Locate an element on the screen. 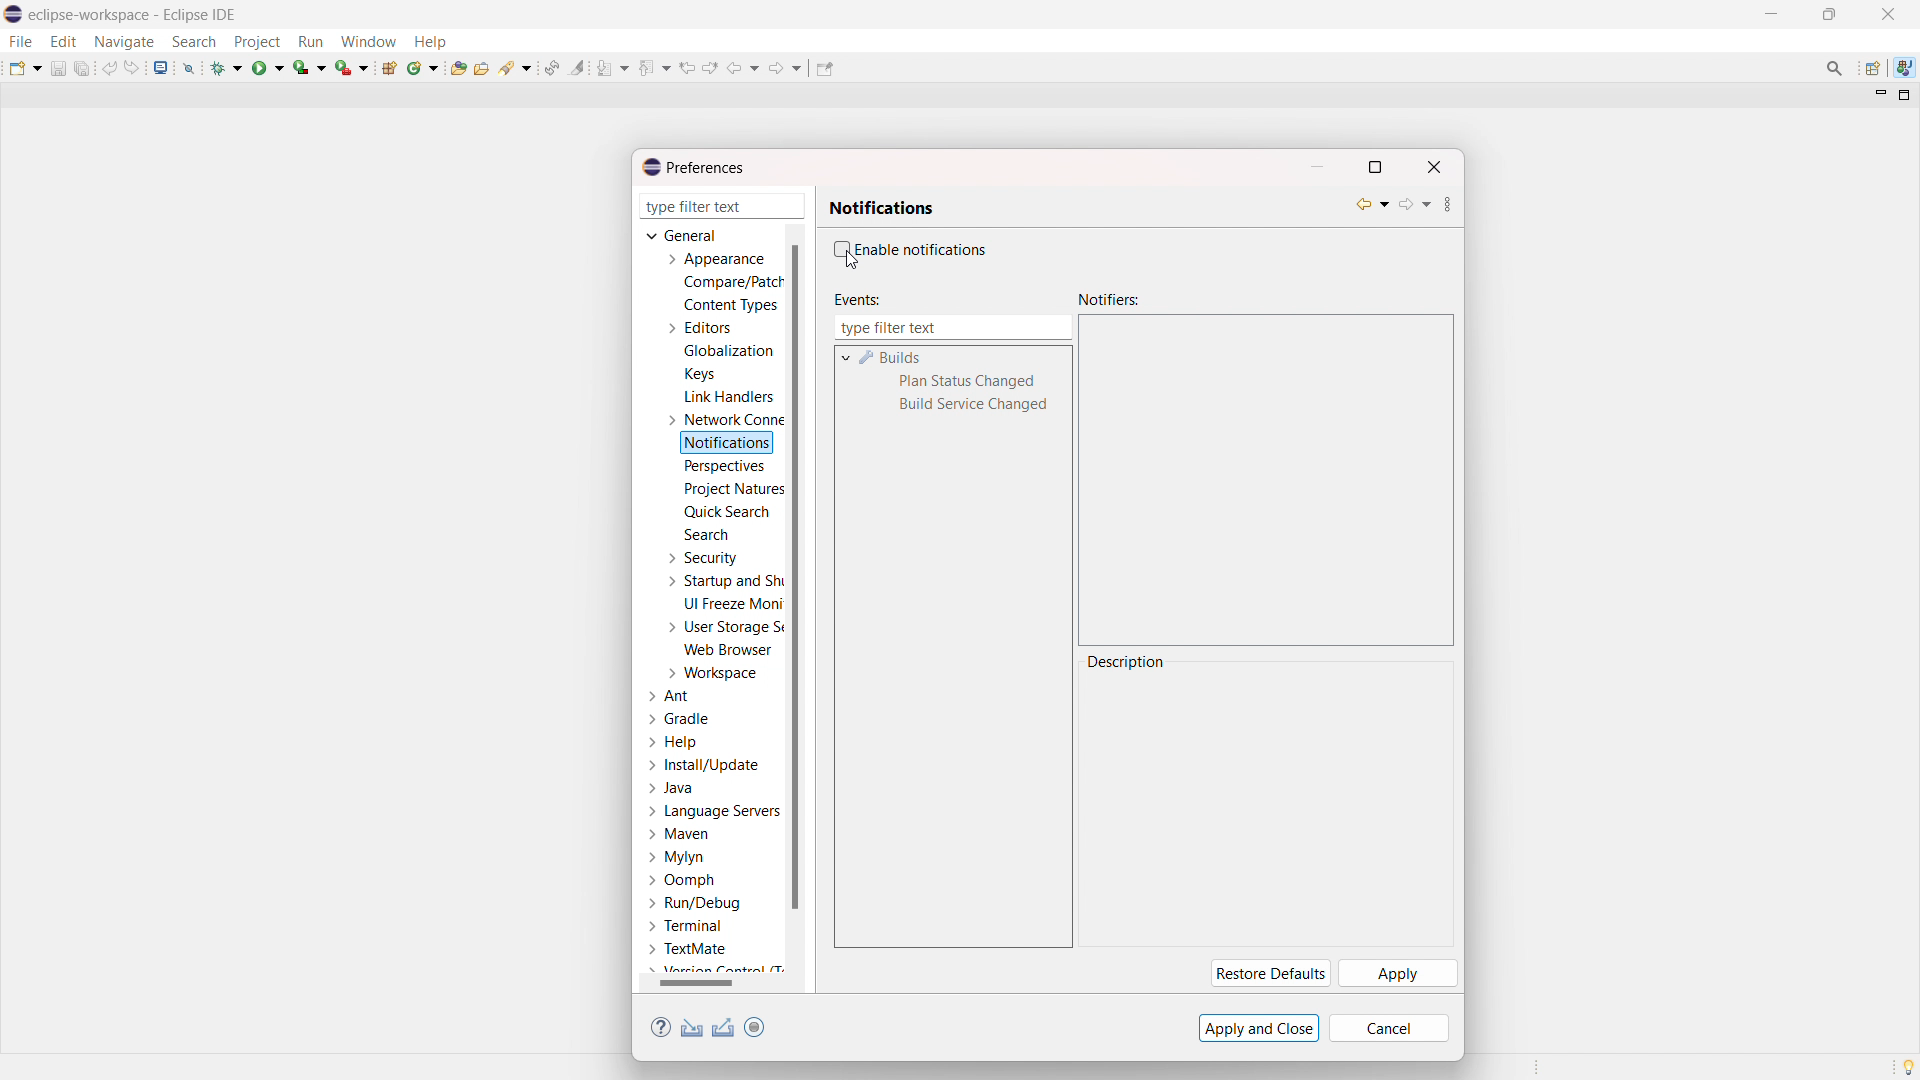 Image resolution: width=1920 pixels, height=1080 pixels. apply and close is located at coordinates (1259, 1028).